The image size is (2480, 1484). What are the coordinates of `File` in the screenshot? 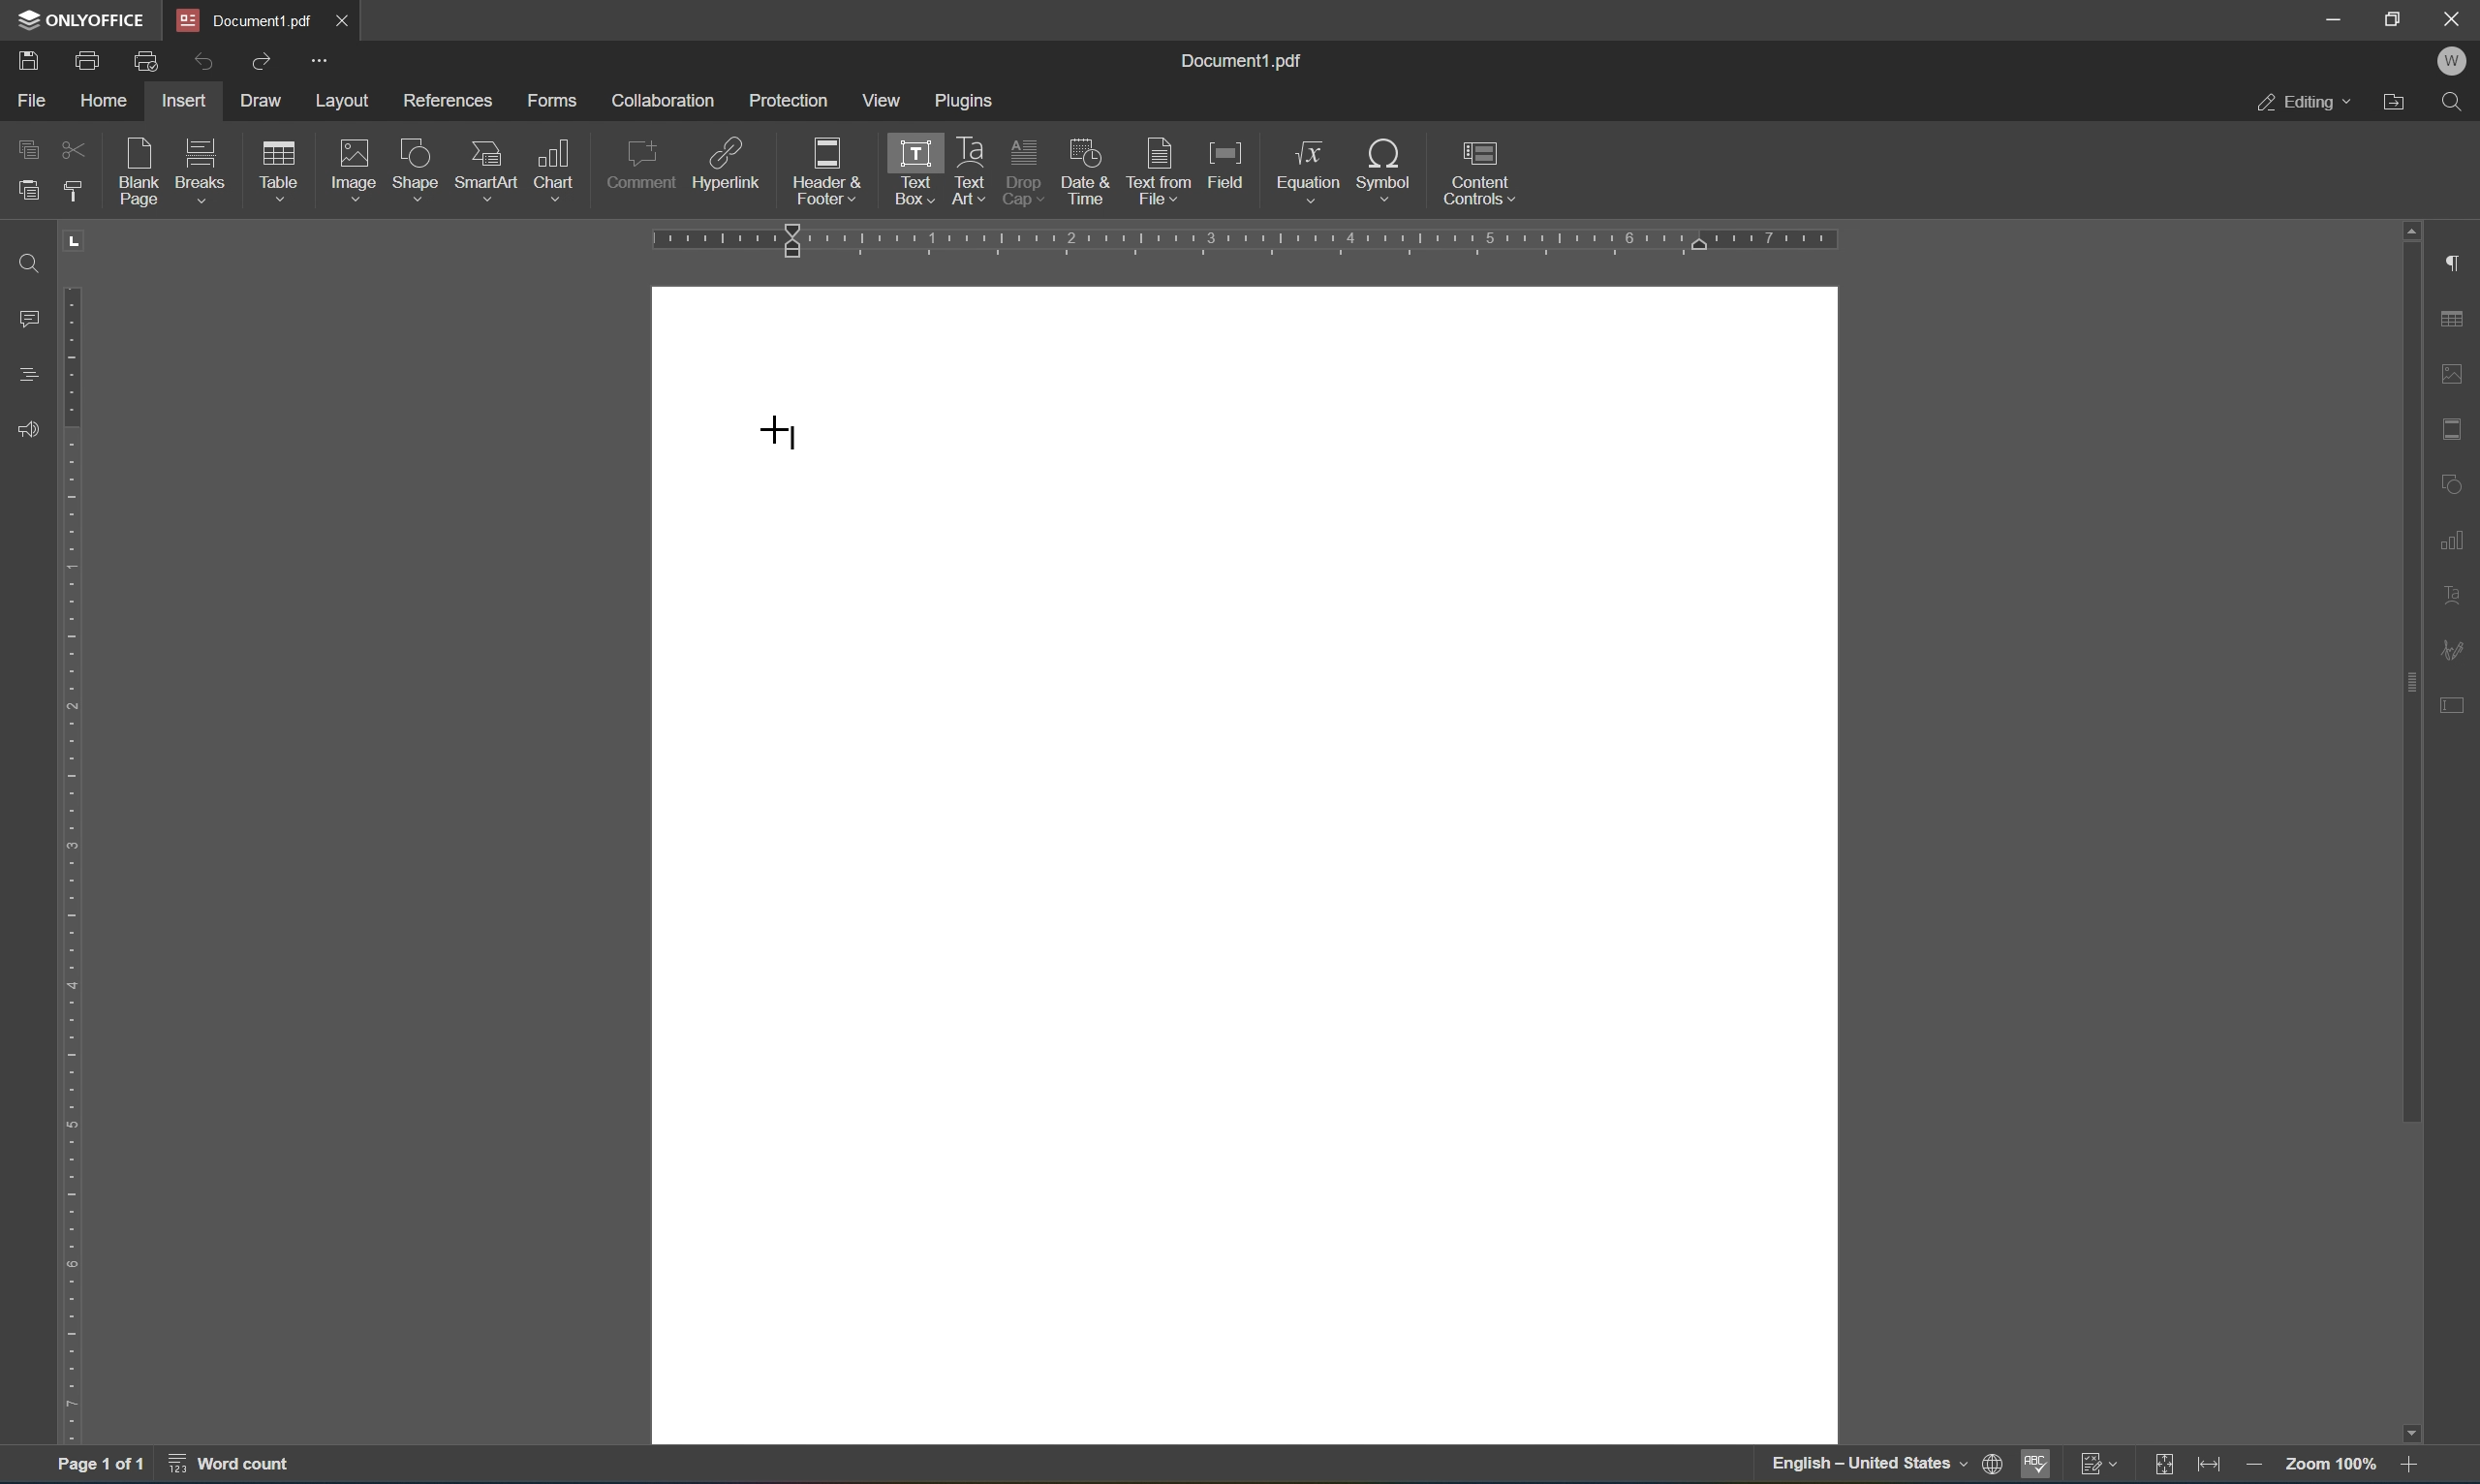 It's located at (33, 103).